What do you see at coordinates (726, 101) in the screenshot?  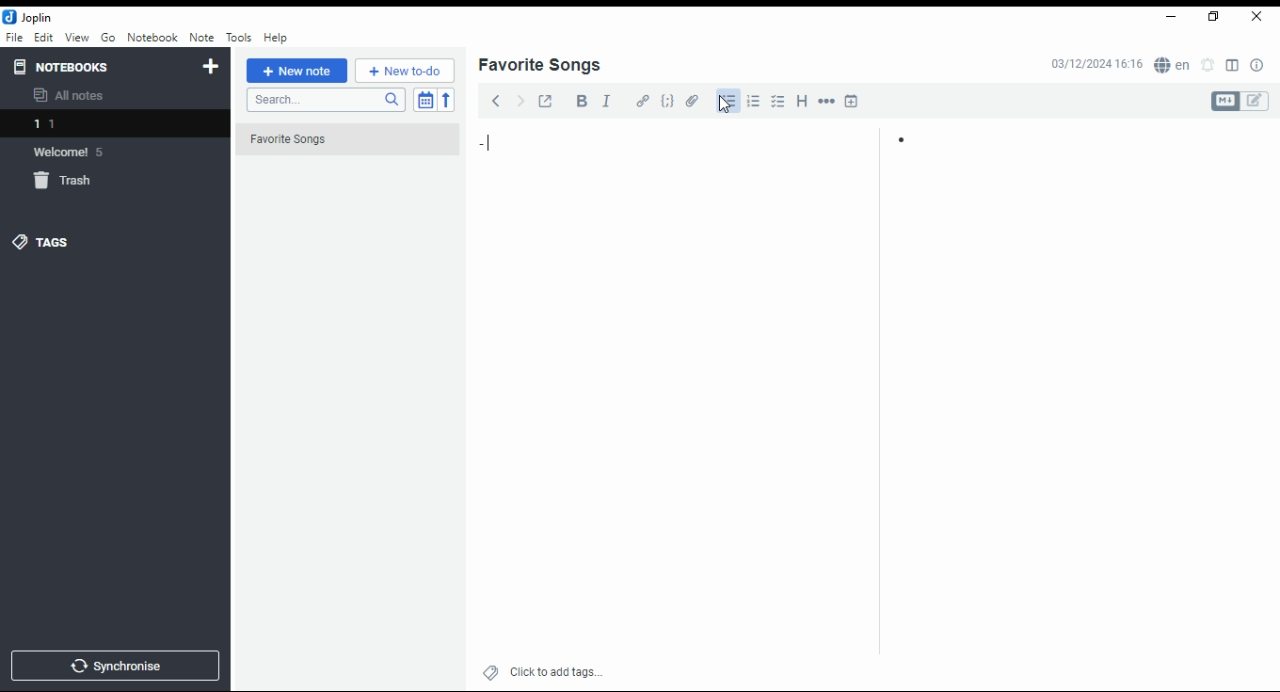 I see `bullets` at bounding box center [726, 101].